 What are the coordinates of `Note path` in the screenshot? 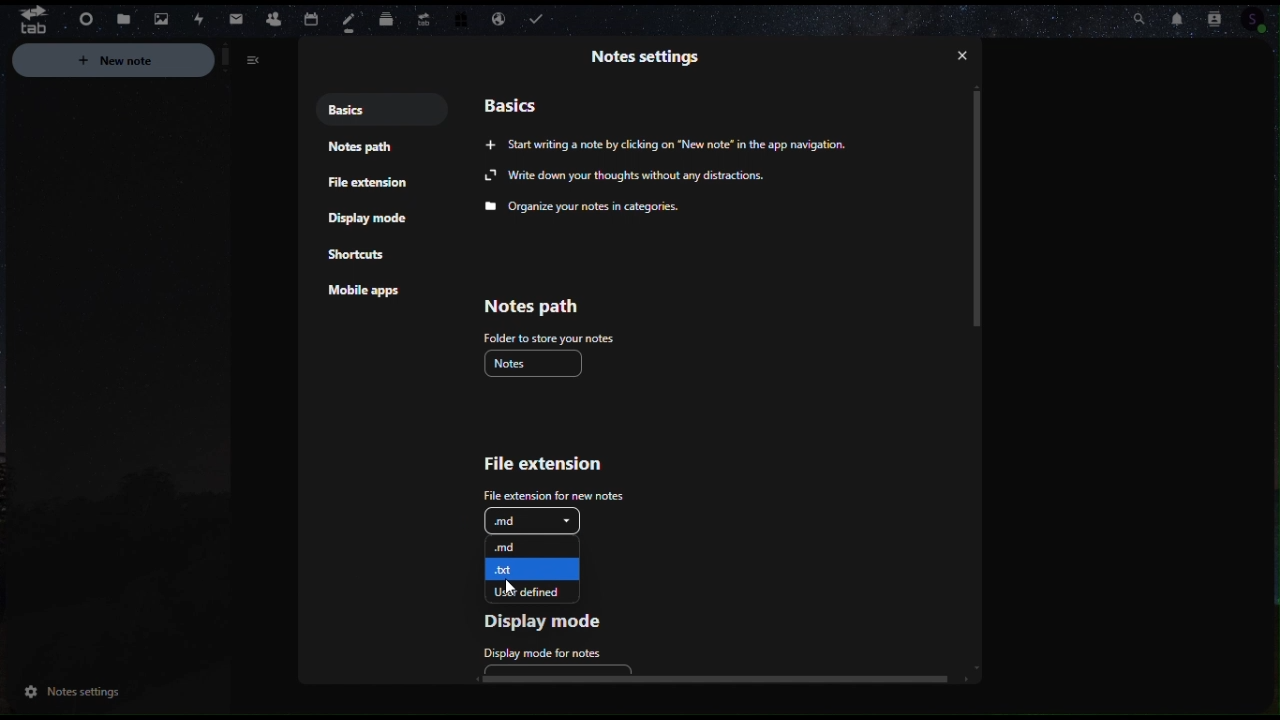 It's located at (363, 152).